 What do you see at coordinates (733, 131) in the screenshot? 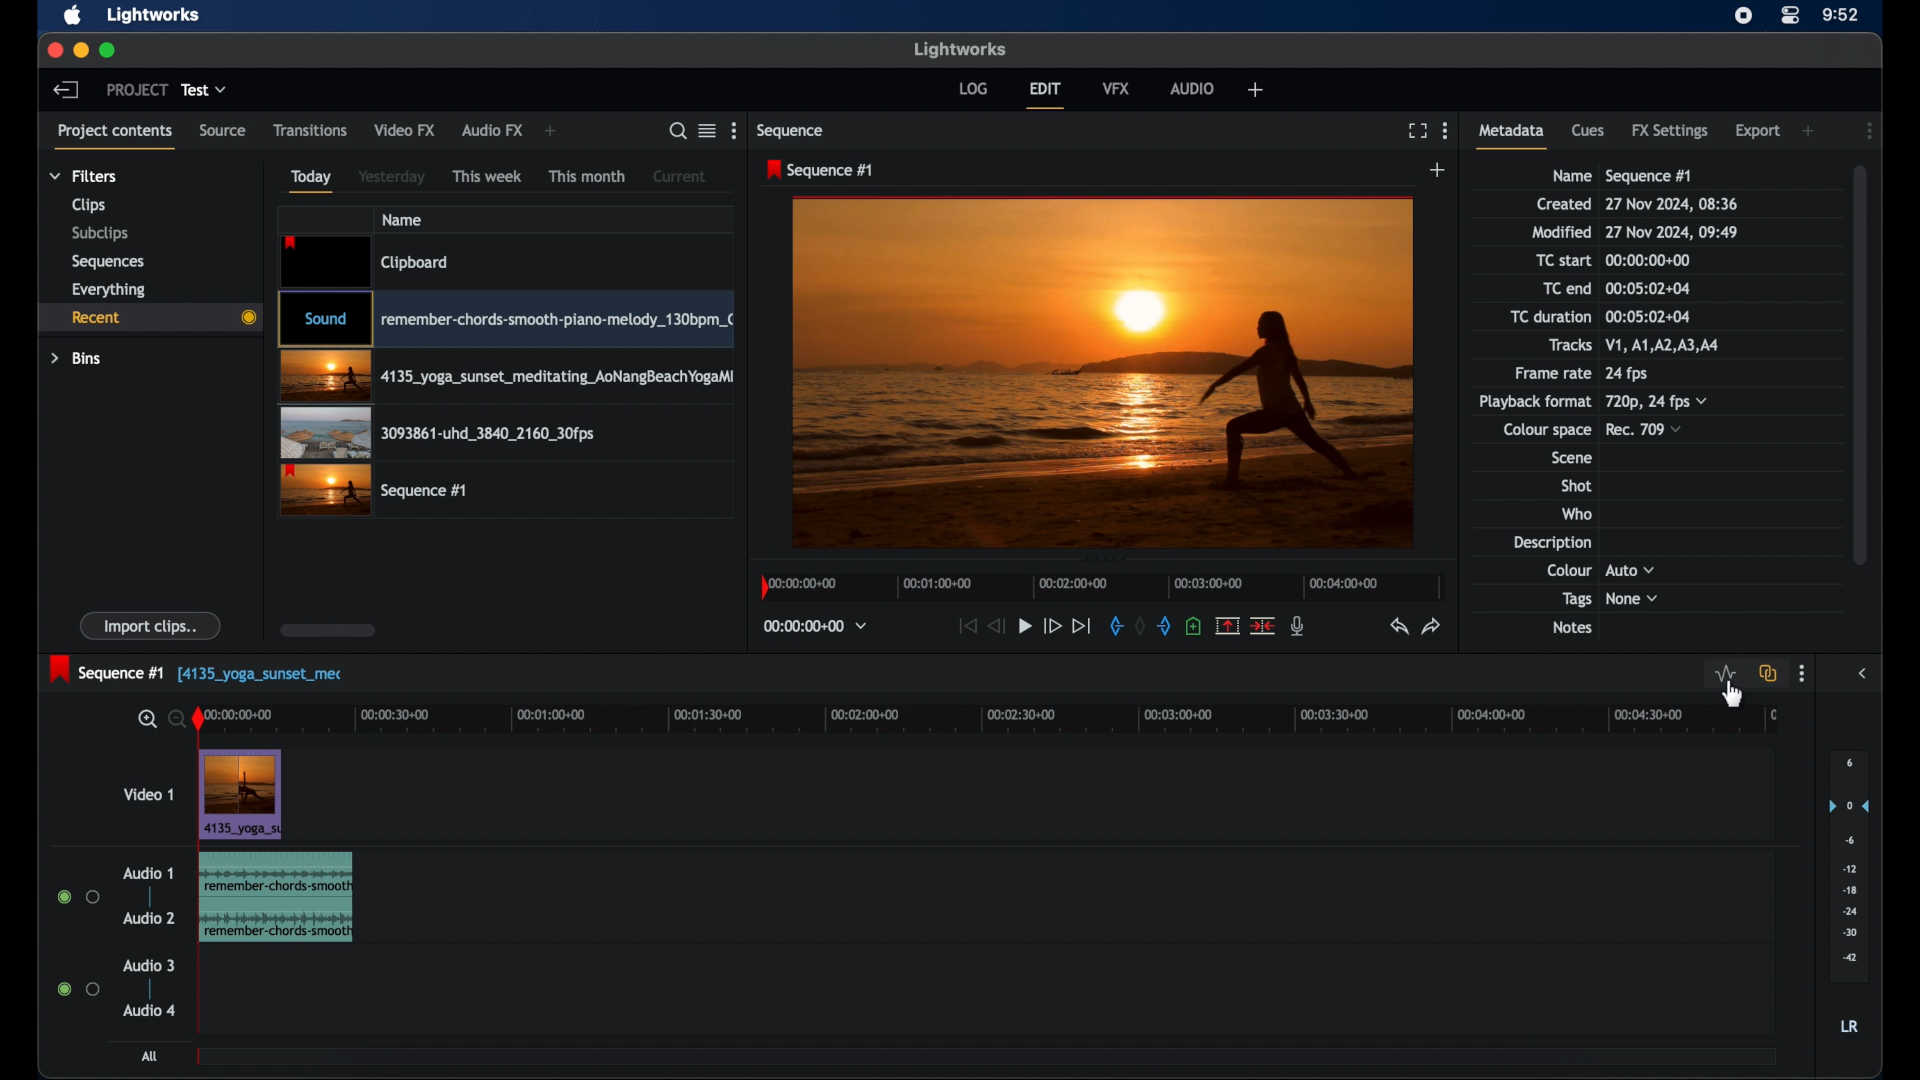
I see `more options` at bounding box center [733, 131].